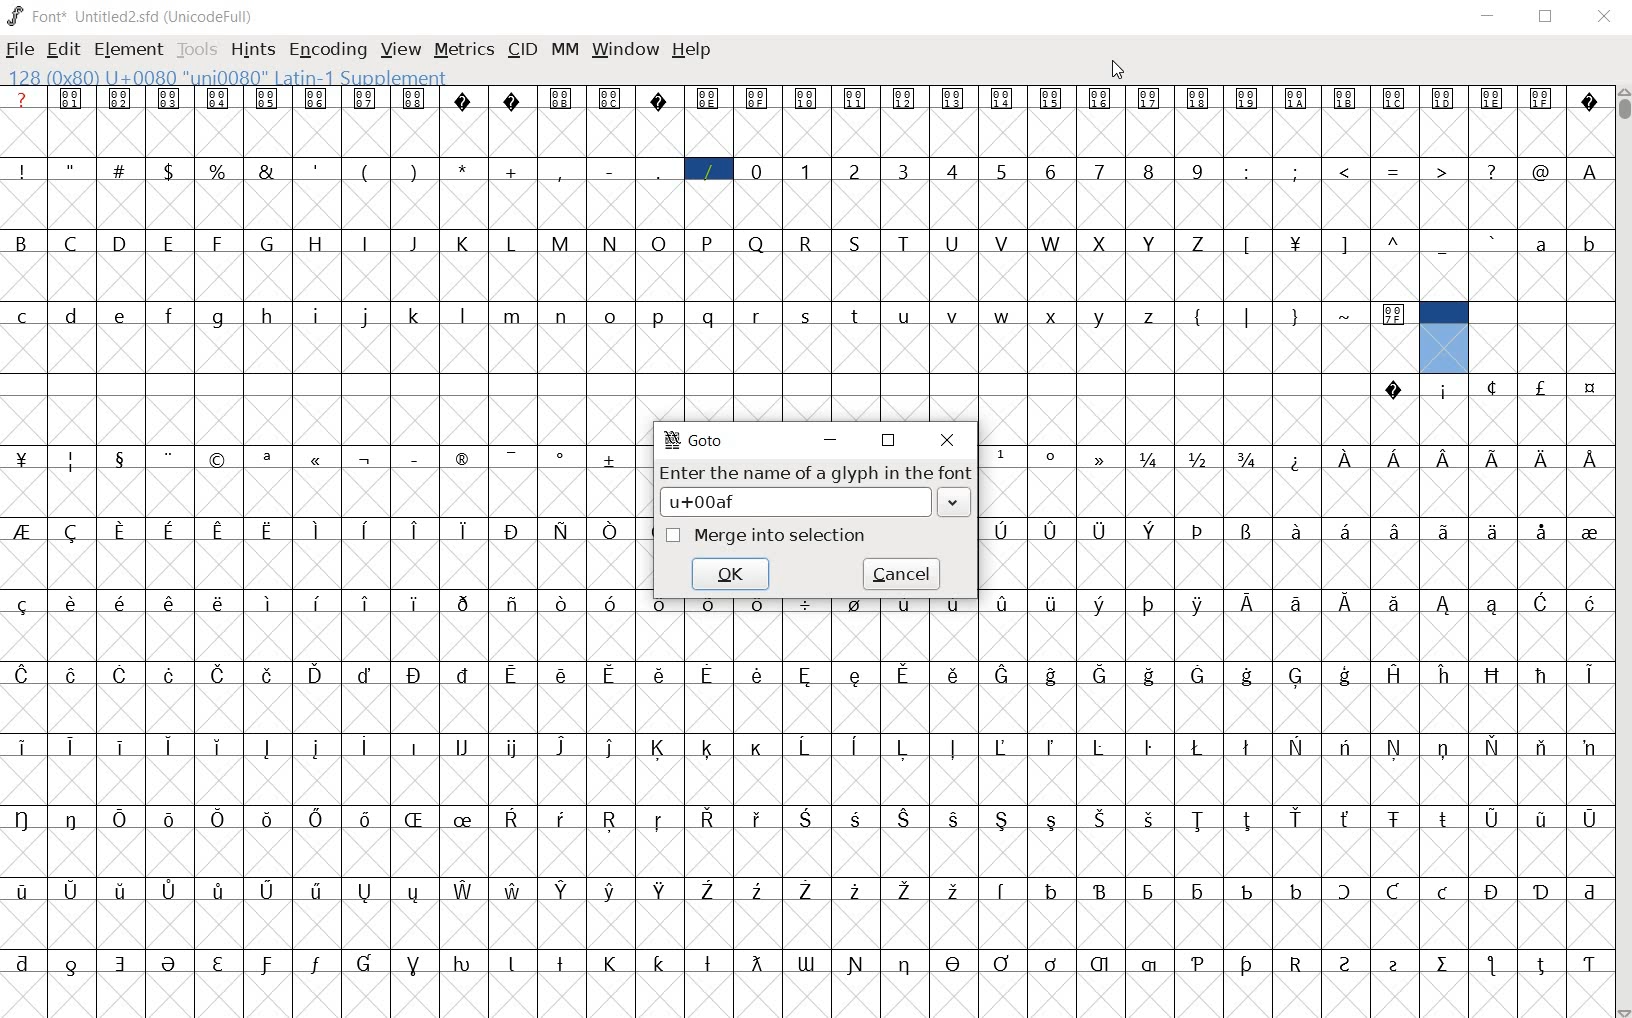  Describe the element at coordinates (806, 748) in the screenshot. I see `Symbol` at that location.